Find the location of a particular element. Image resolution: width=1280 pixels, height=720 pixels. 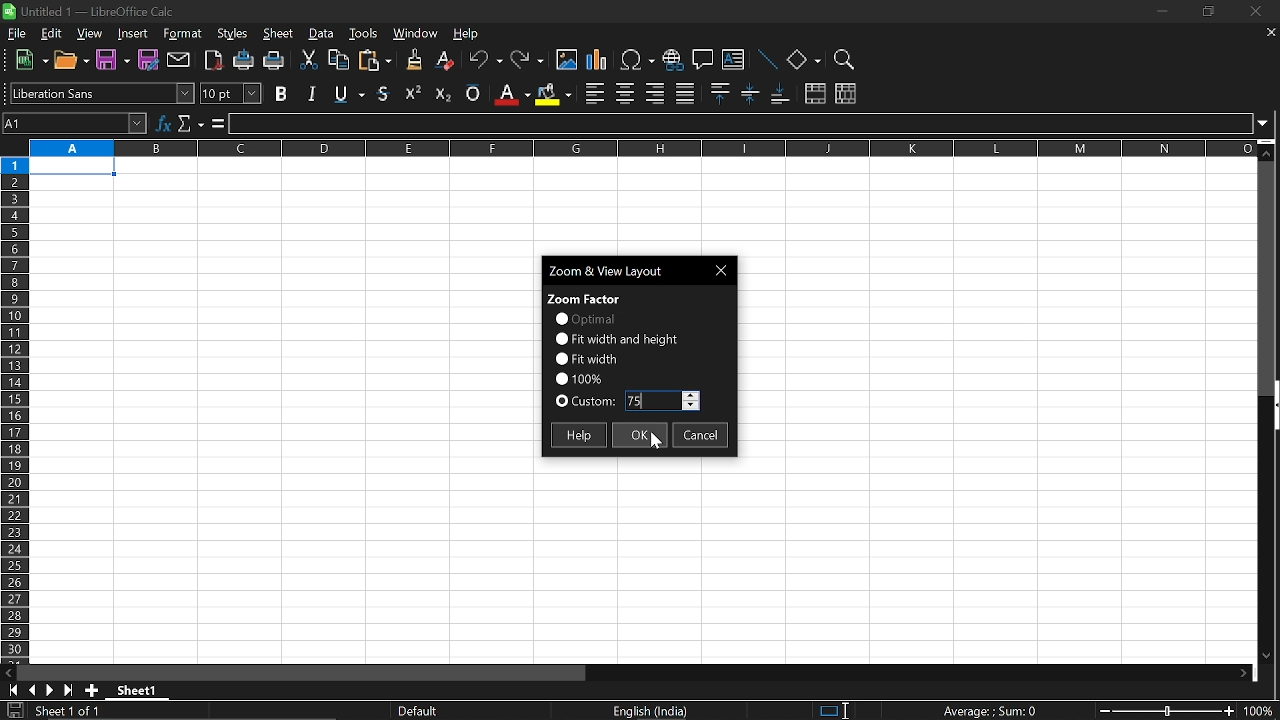

text size is located at coordinates (230, 94).